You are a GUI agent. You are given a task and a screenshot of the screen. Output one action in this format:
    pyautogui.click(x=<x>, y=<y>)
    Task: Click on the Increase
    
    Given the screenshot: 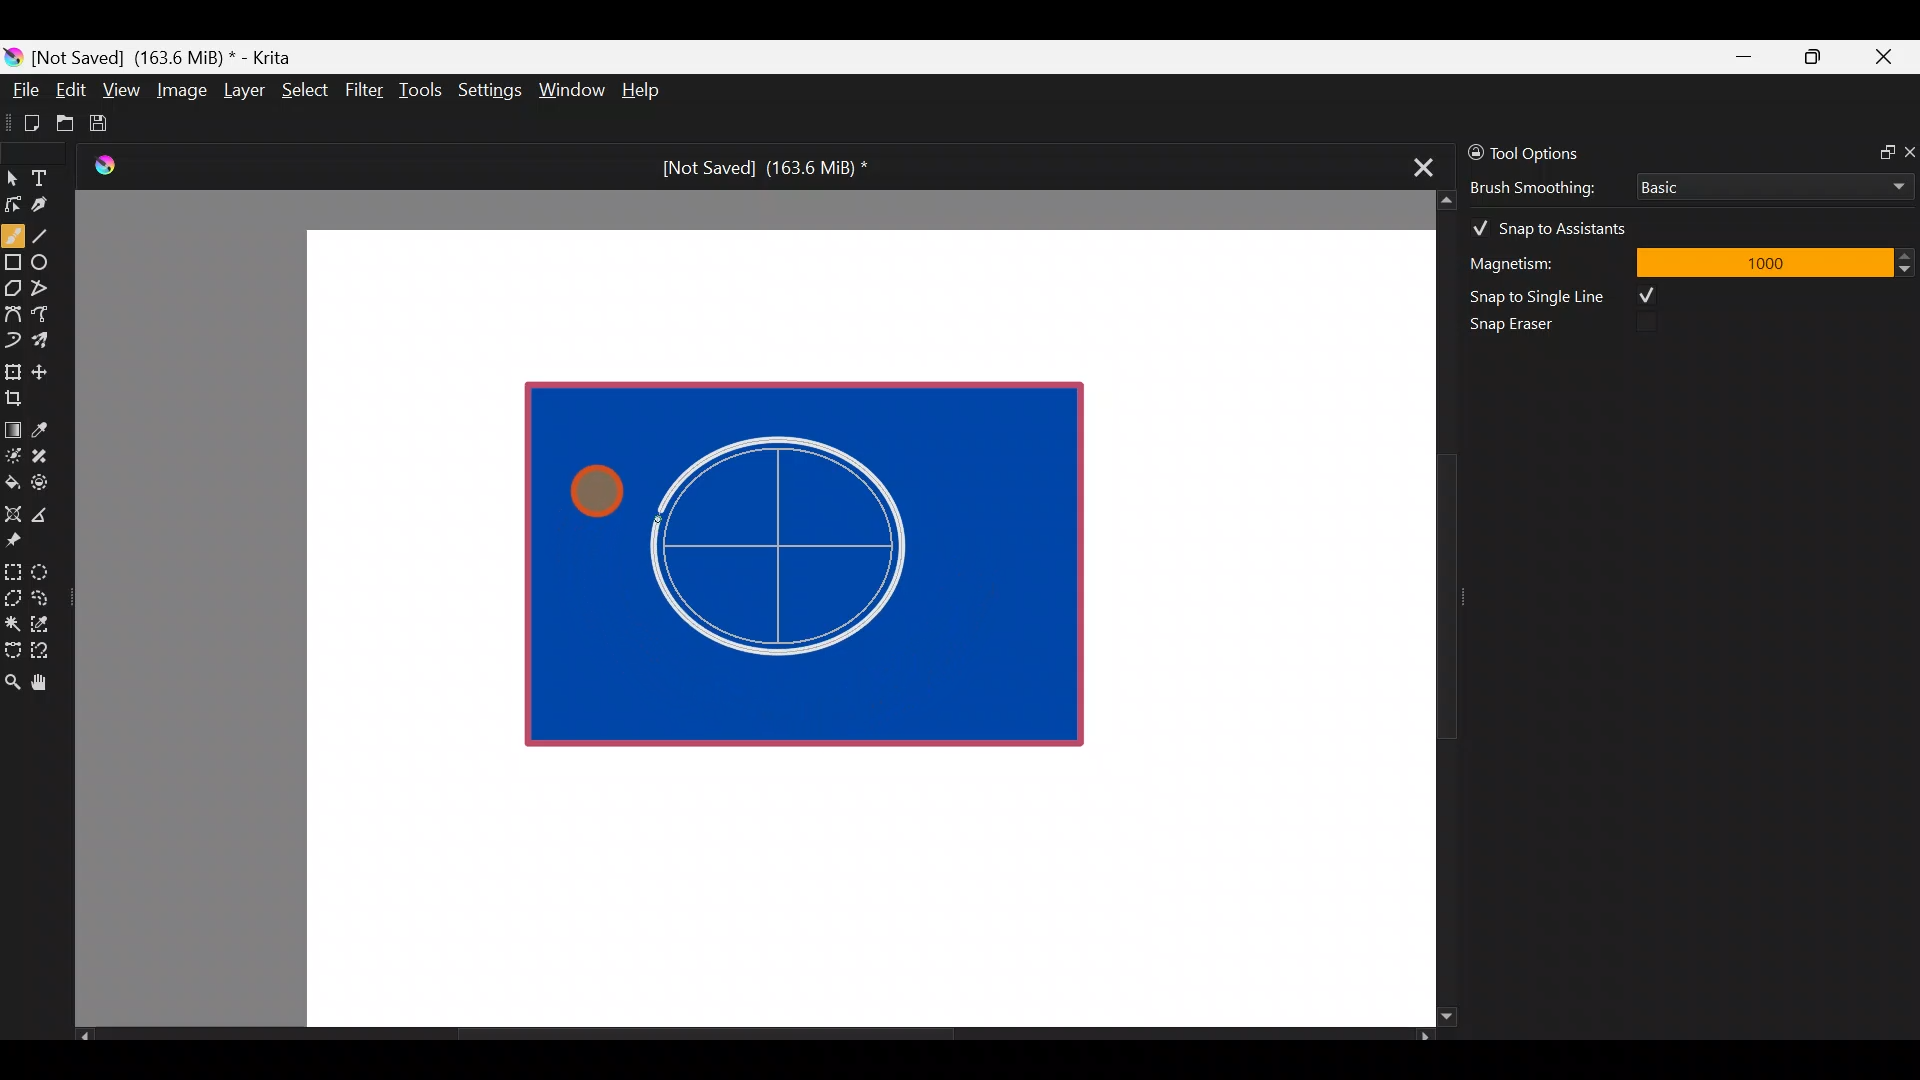 What is the action you would take?
    pyautogui.click(x=1908, y=255)
    